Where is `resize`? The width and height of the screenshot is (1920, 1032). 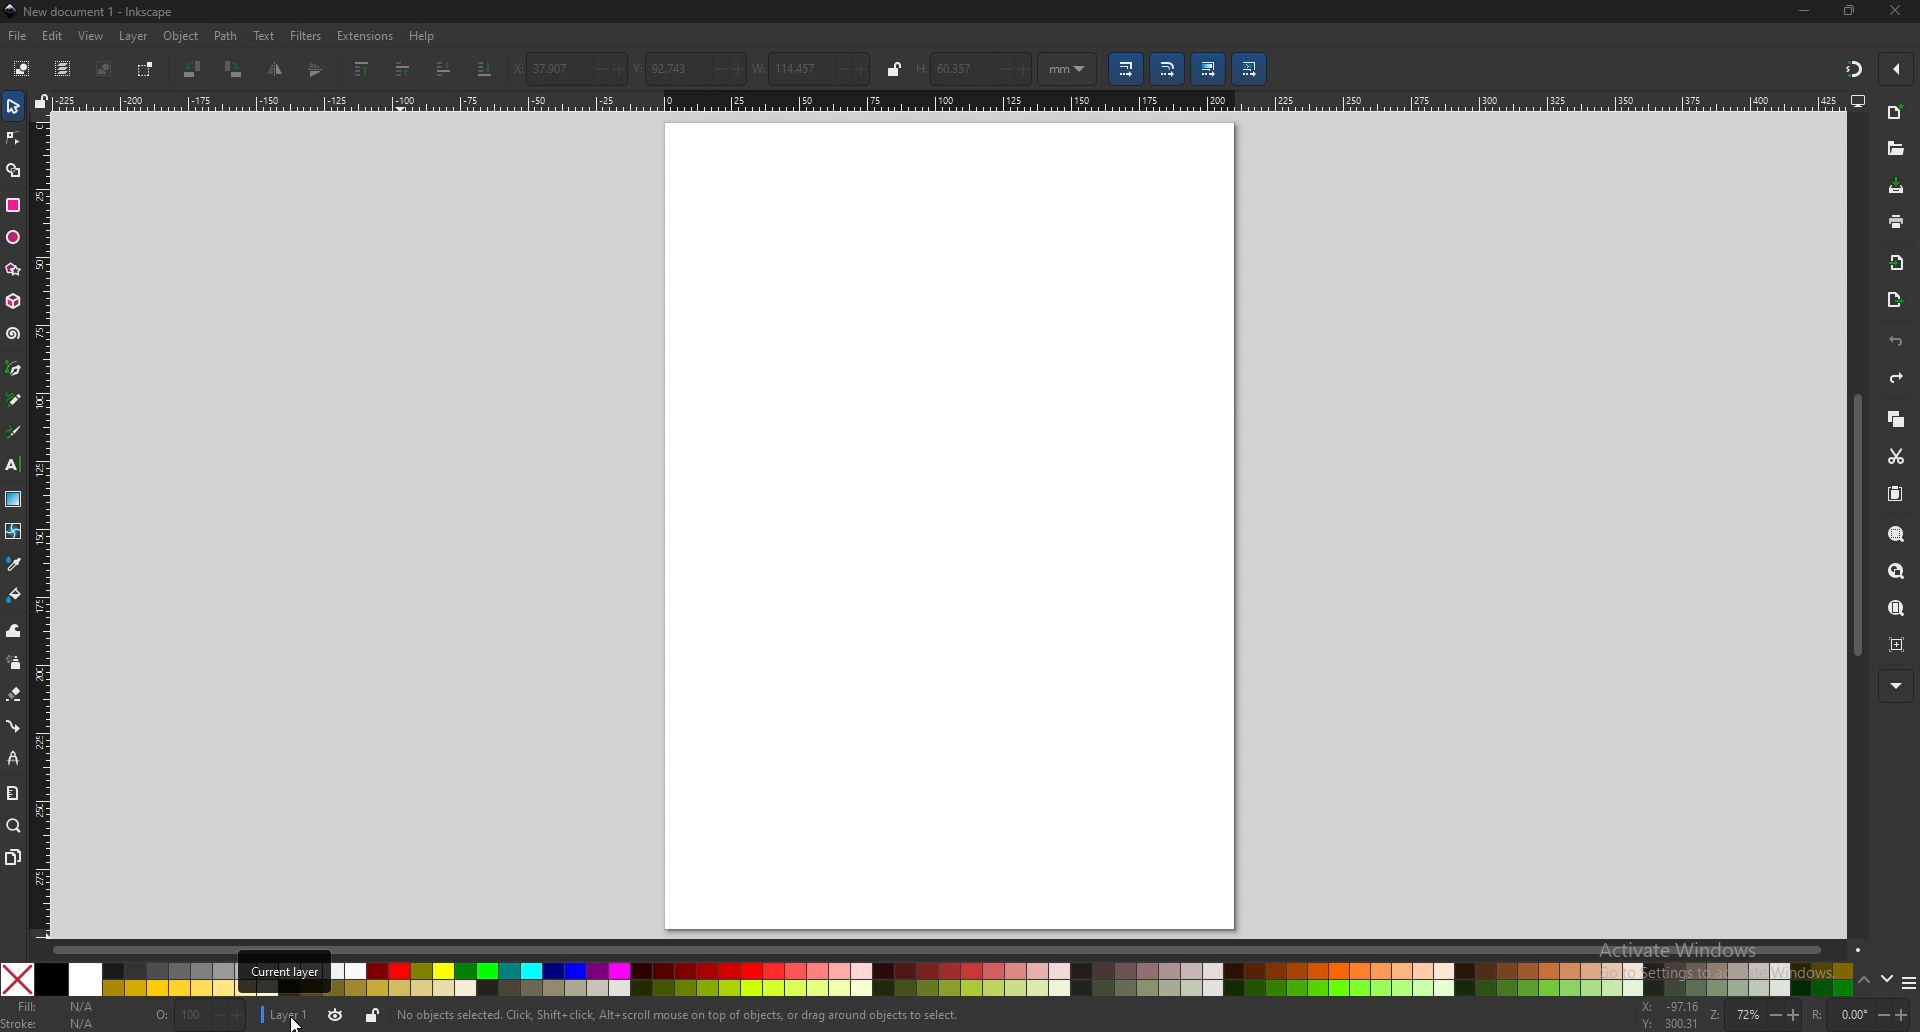 resize is located at coordinates (1850, 10).